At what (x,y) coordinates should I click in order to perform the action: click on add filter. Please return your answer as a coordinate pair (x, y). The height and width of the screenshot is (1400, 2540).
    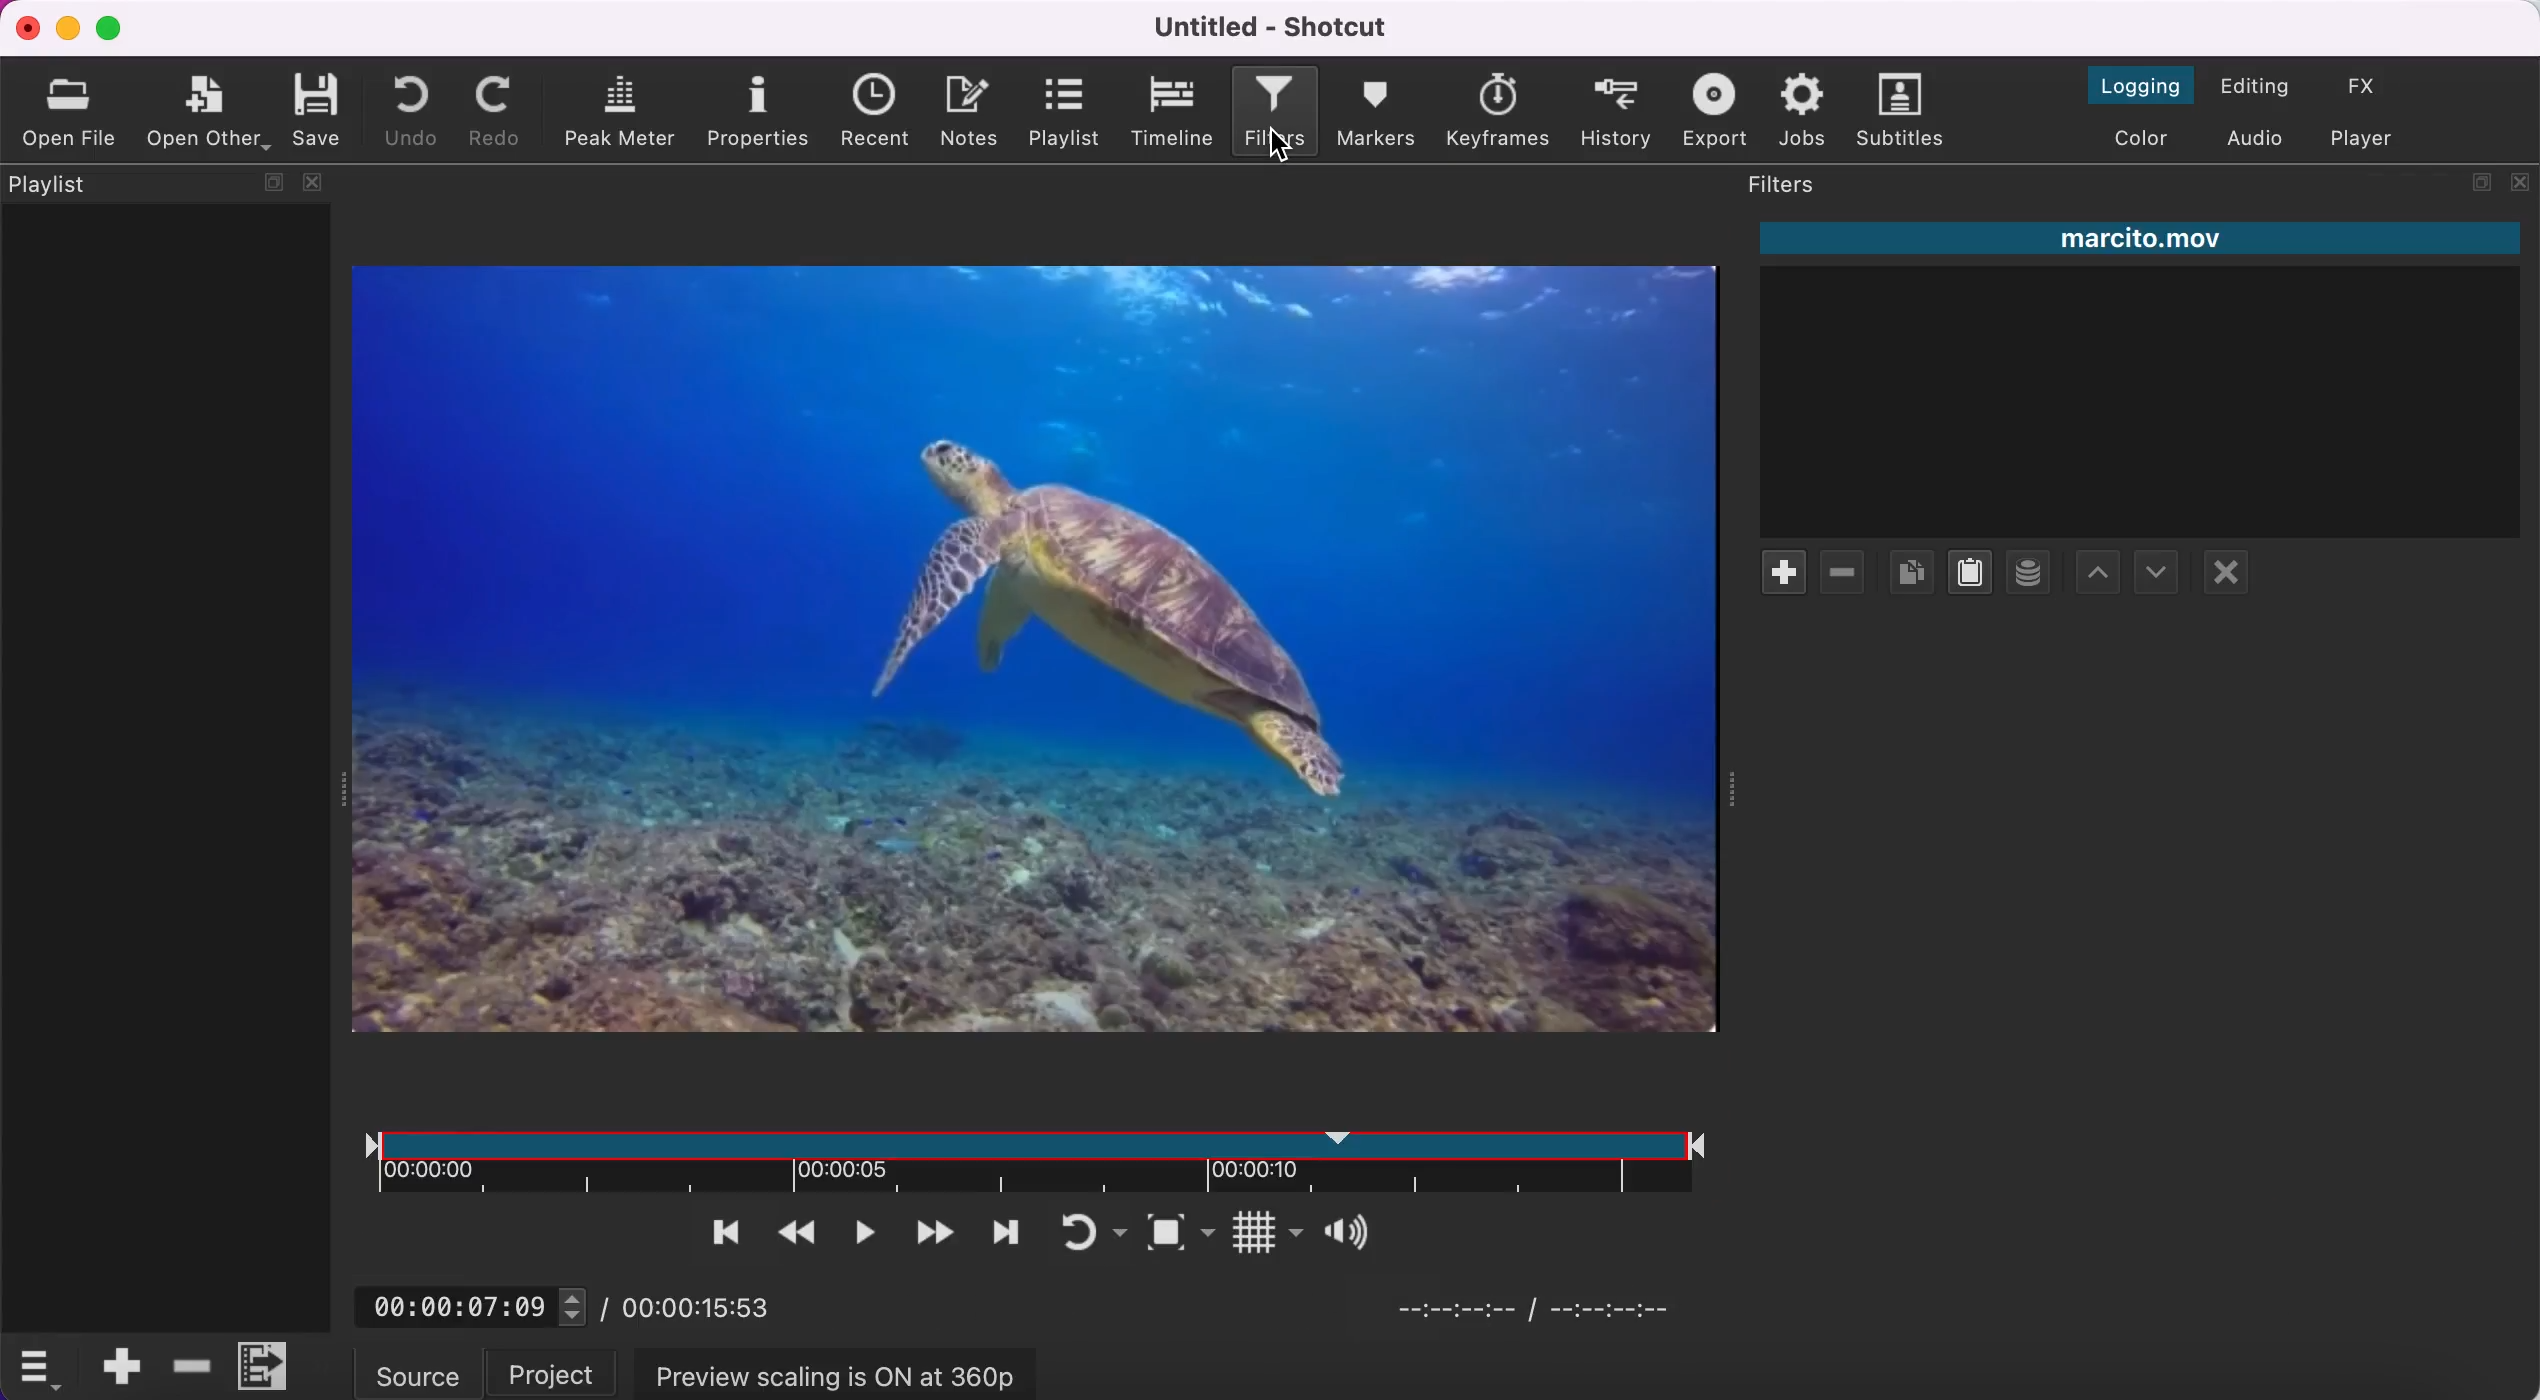
    Looking at the image, I should click on (1781, 574).